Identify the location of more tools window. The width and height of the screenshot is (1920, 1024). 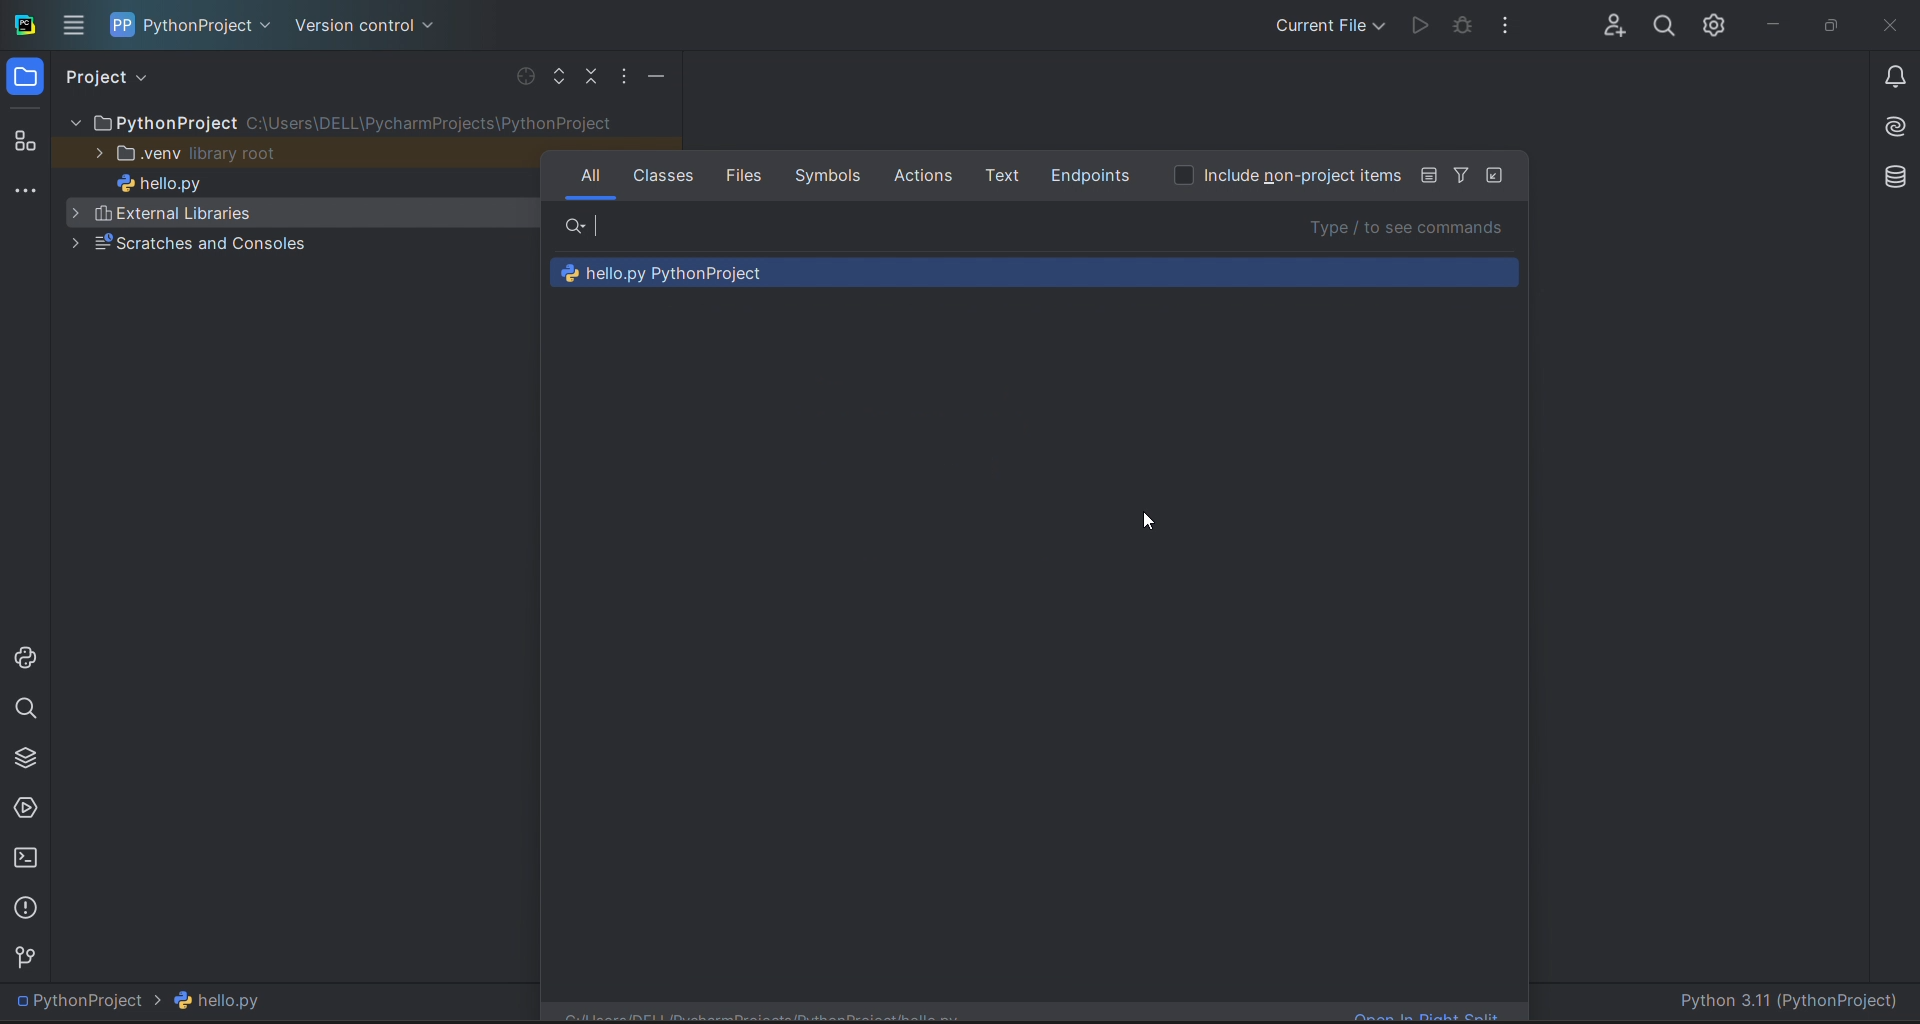
(24, 192).